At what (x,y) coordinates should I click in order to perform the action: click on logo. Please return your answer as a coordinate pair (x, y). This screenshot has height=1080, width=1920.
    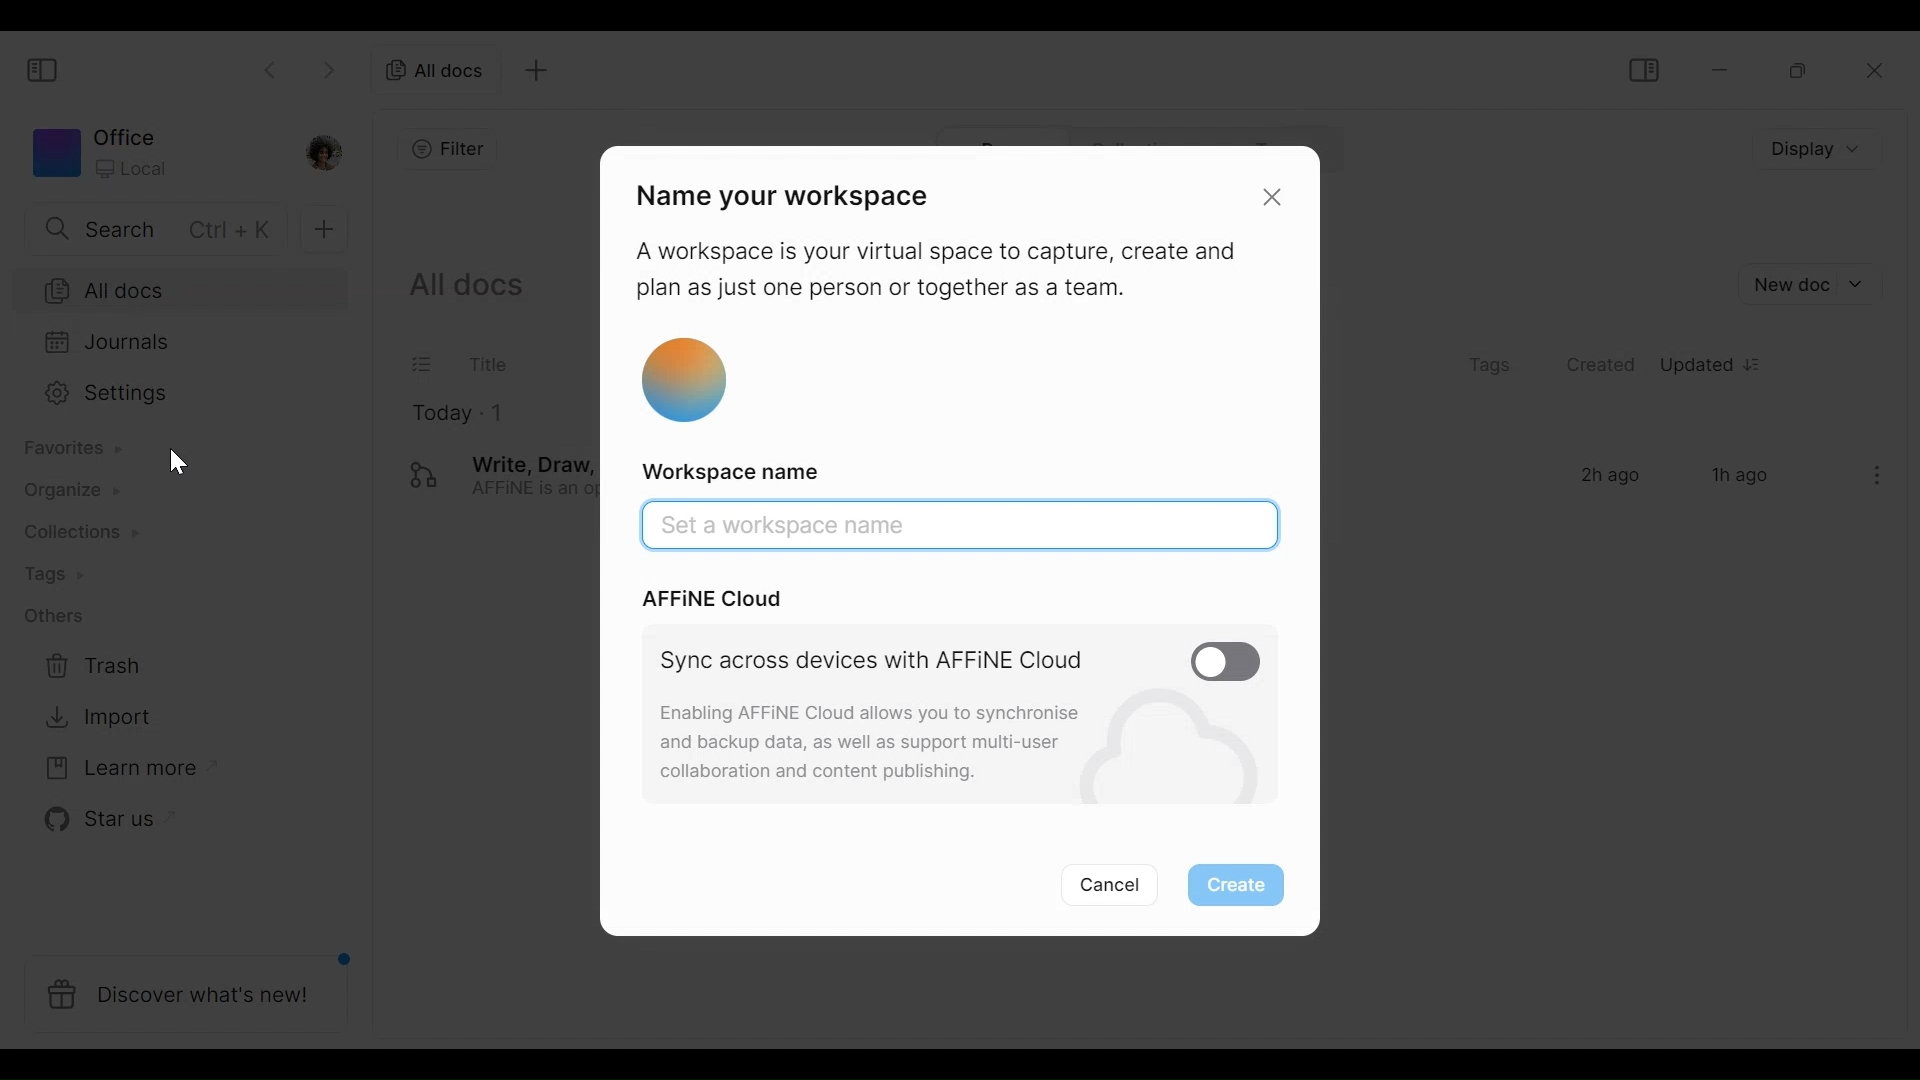
    Looking at the image, I should click on (424, 474).